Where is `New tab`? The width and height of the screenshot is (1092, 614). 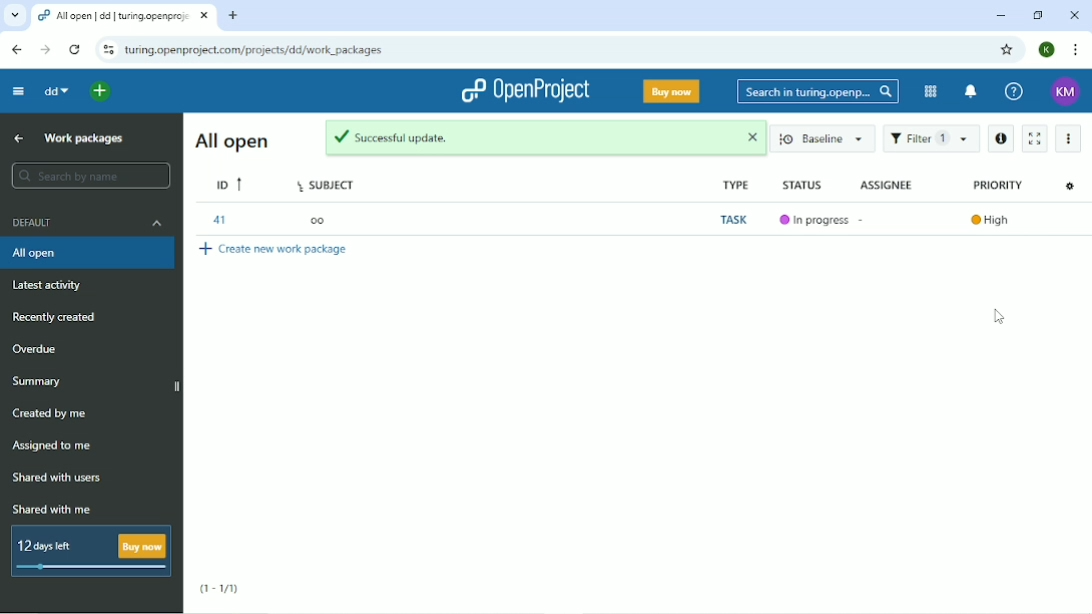 New tab is located at coordinates (234, 17).